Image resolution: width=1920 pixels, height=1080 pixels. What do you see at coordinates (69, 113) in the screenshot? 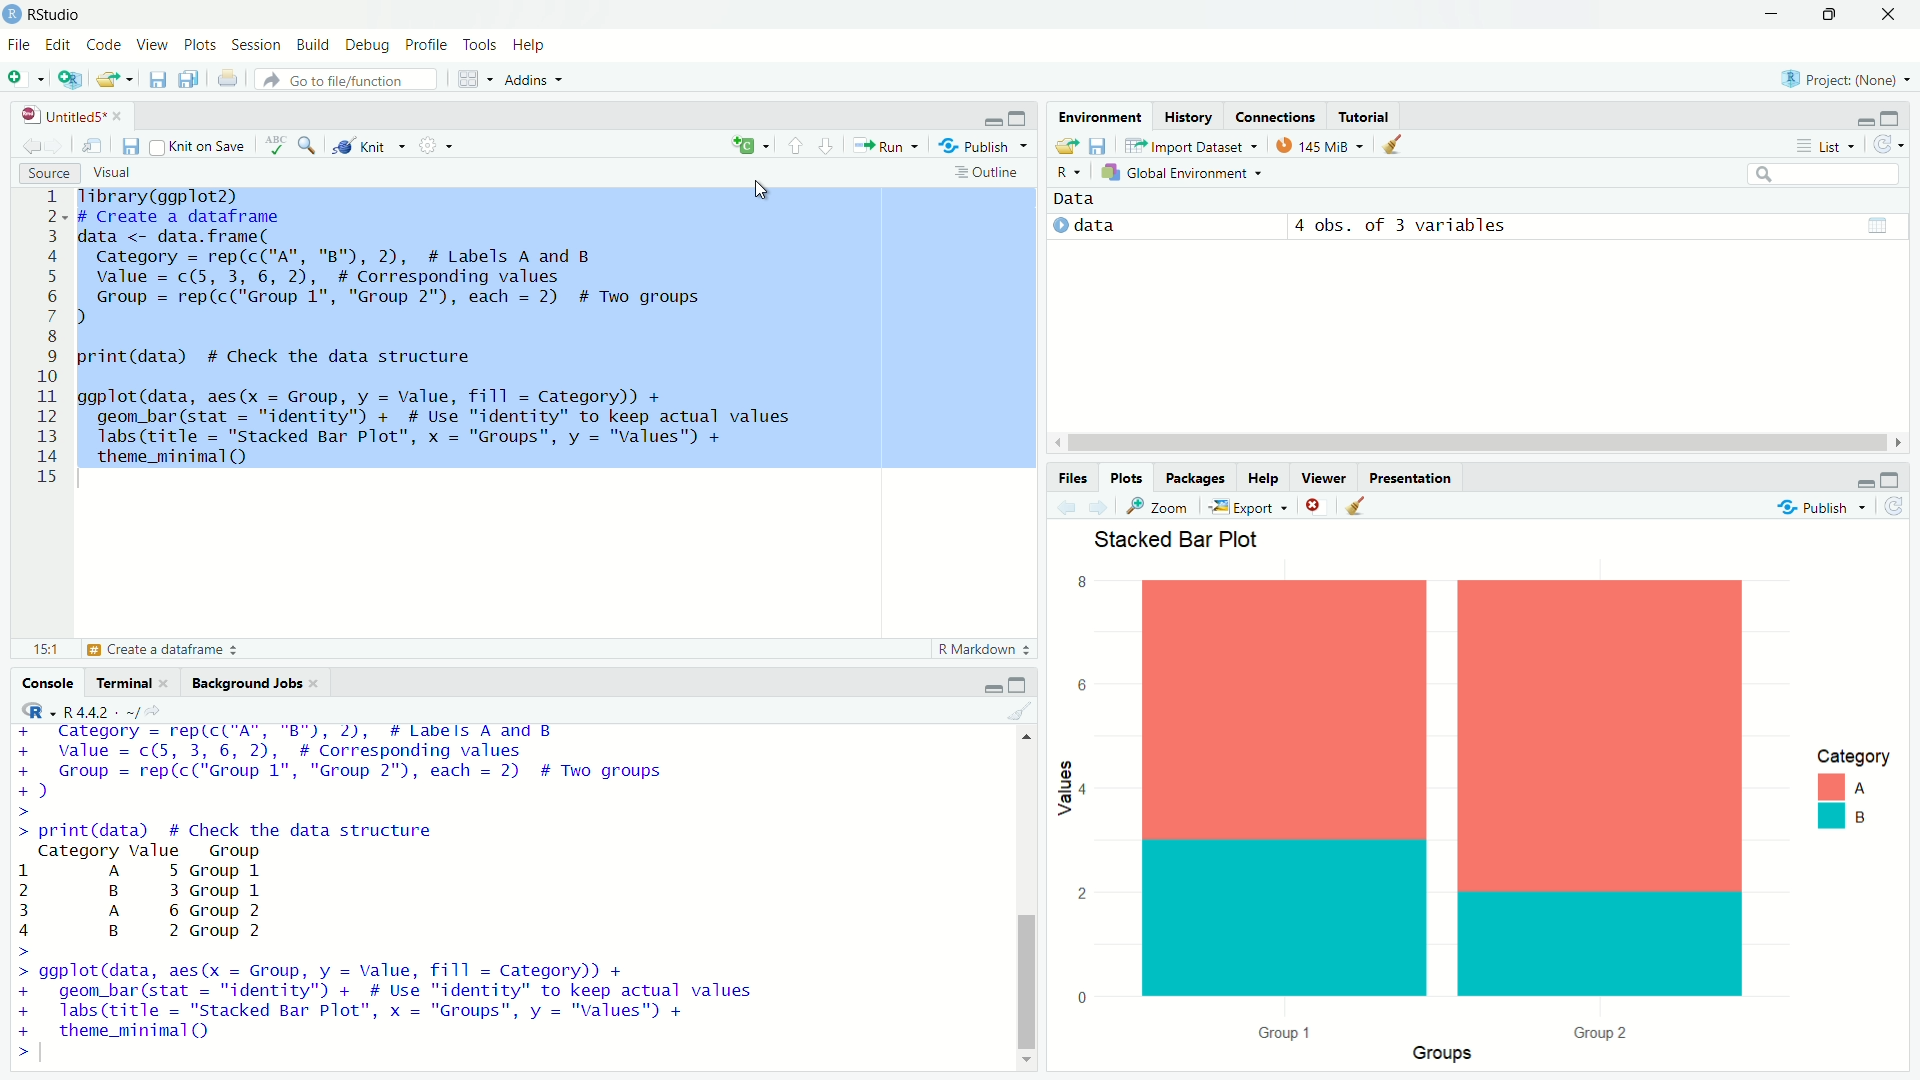
I see `Untitled5*` at bounding box center [69, 113].